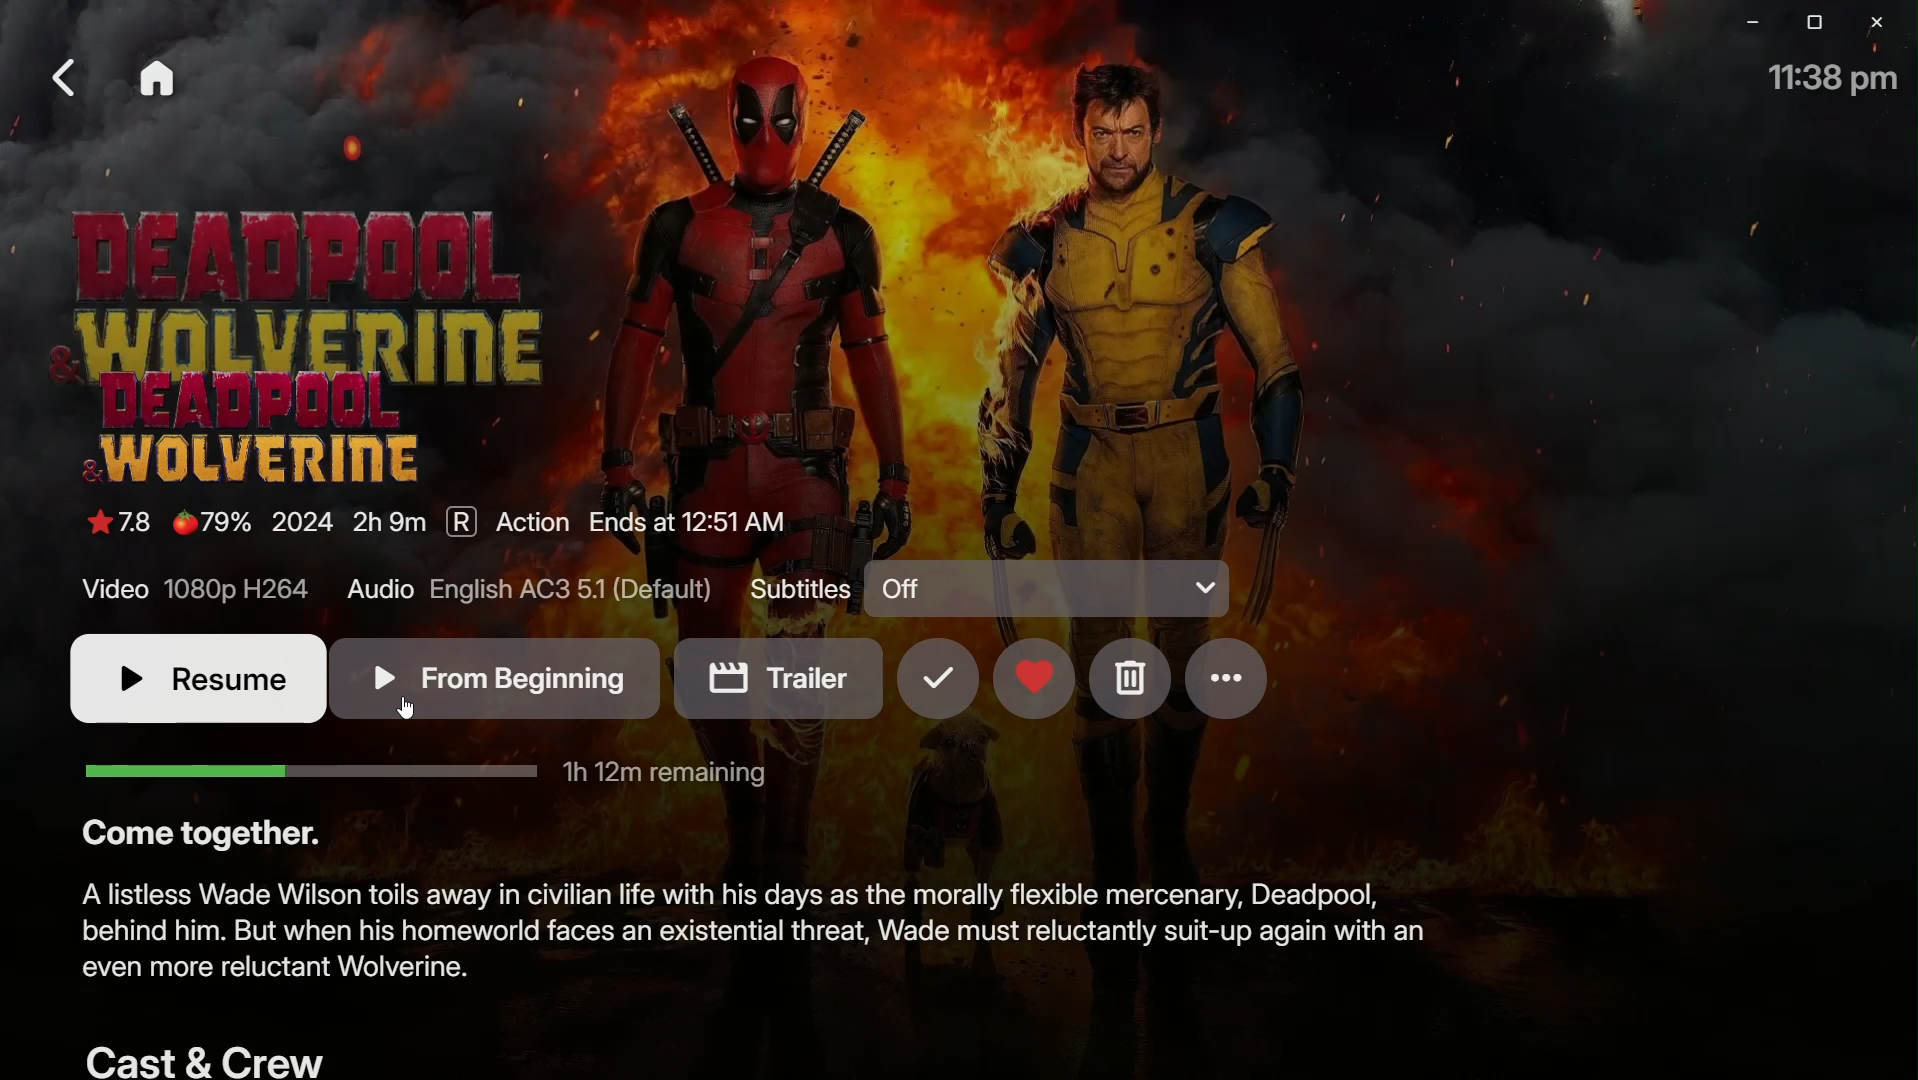 This screenshot has height=1080, width=1918. What do you see at coordinates (187, 678) in the screenshot?
I see `Resume` at bounding box center [187, 678].